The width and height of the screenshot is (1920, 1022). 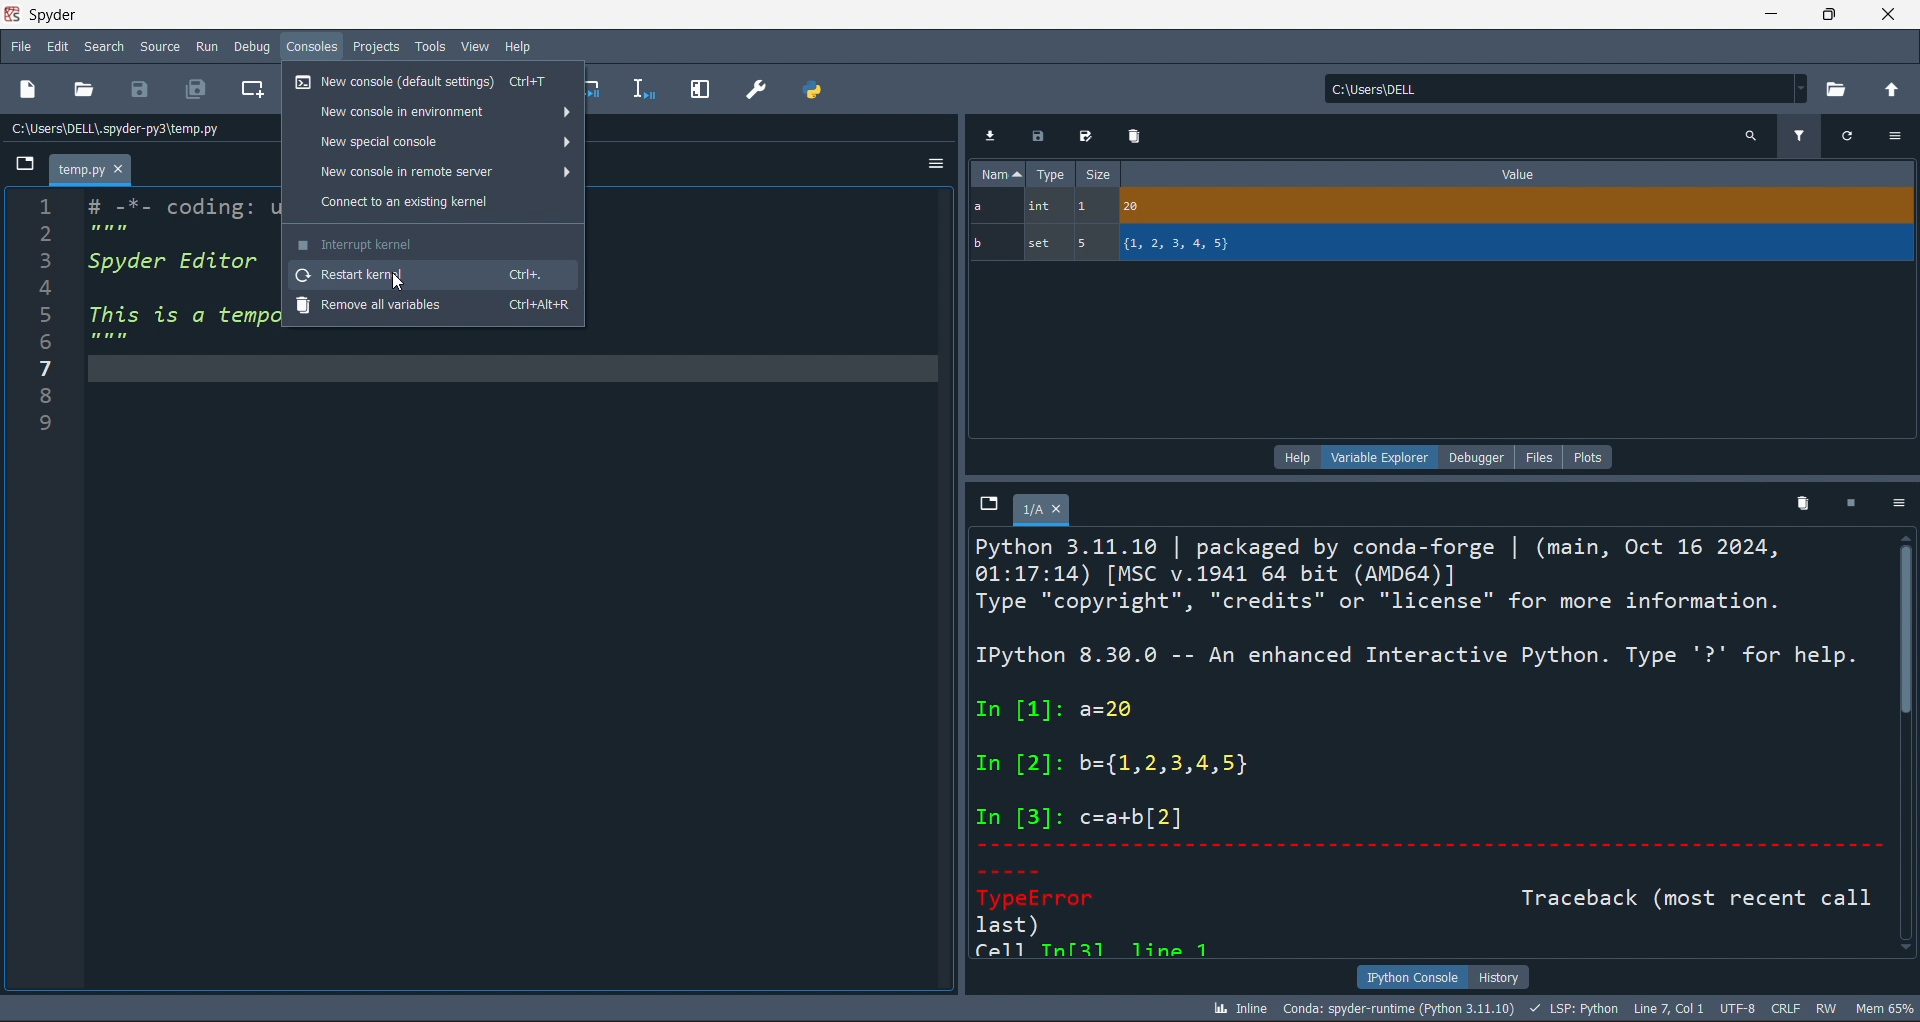 What do you see at coordinates (642, 88) in the screenshot?
I see `debug line` at bounding box center [642, 88].